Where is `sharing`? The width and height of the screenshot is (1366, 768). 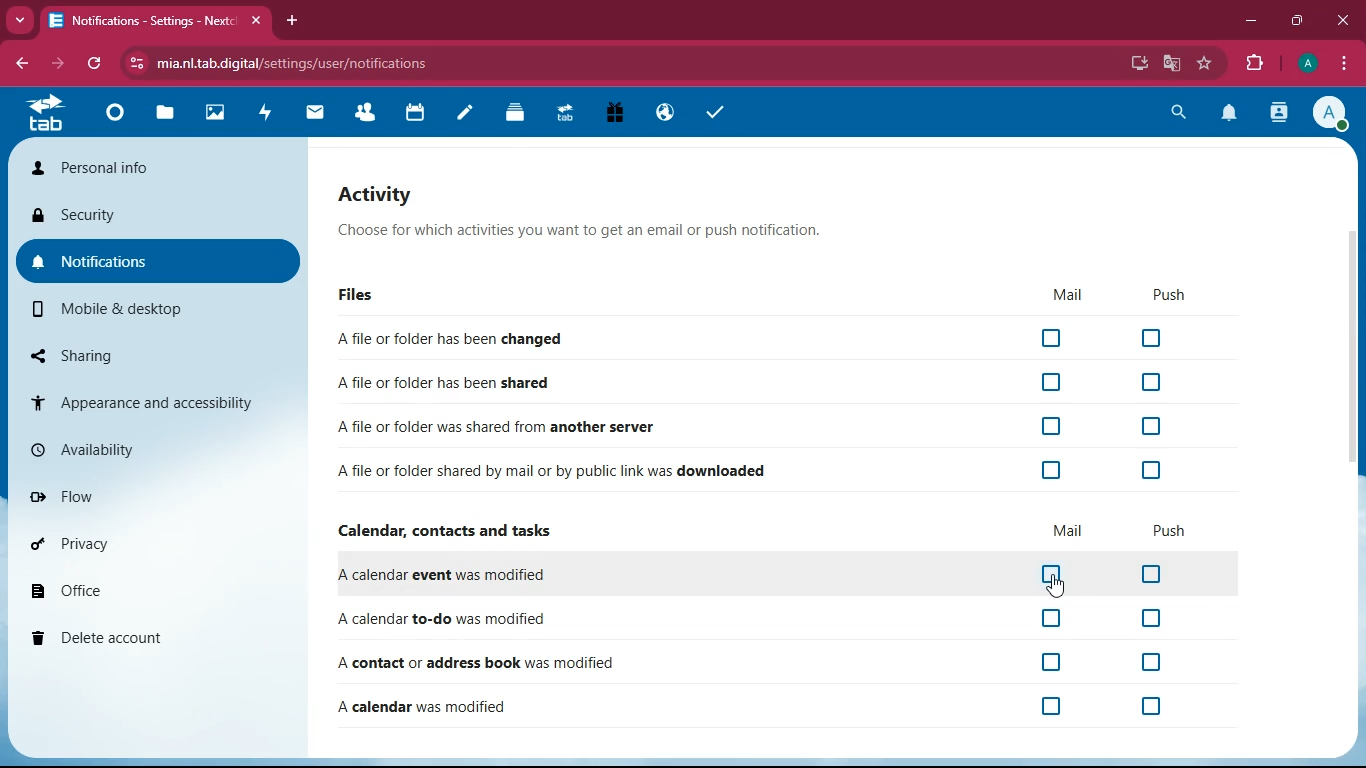
sharing is located at coordinates (152, 355).